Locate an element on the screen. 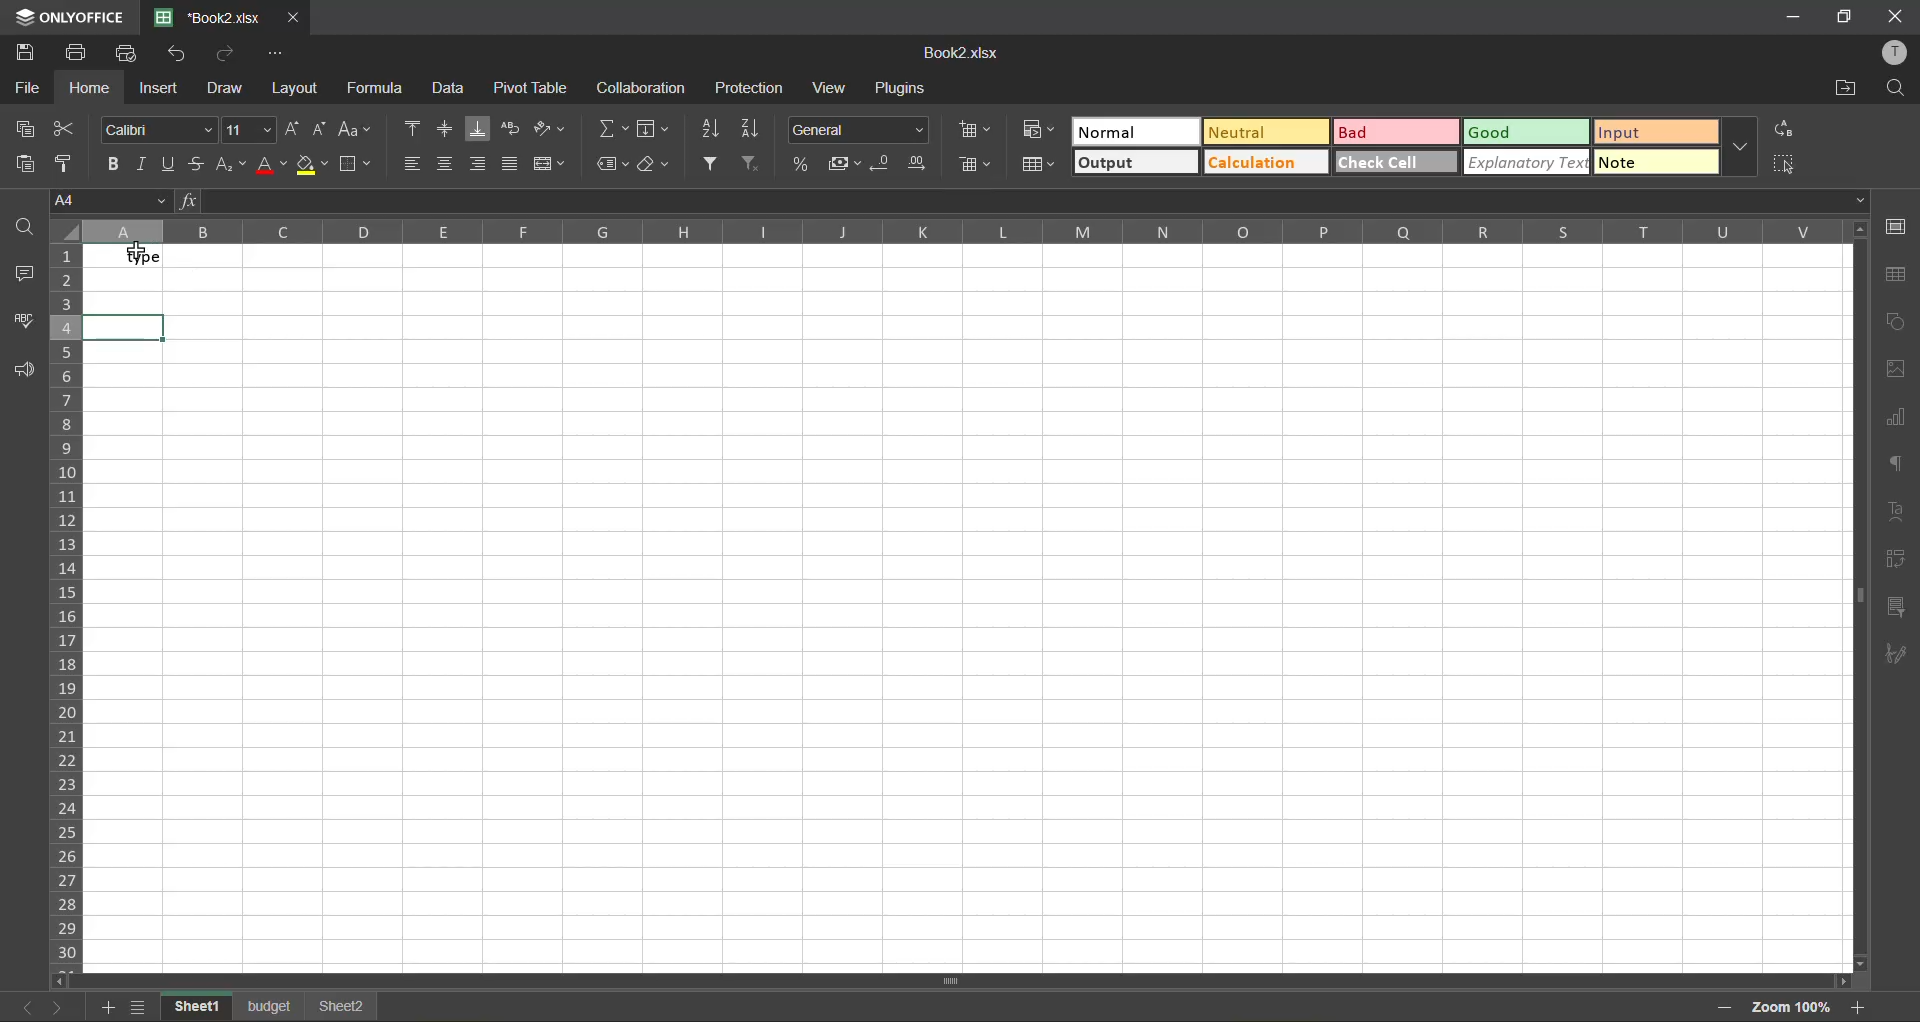 The width and height of the screenshot is (1920, 1022). wrap text is located at coordinates (515, 125).